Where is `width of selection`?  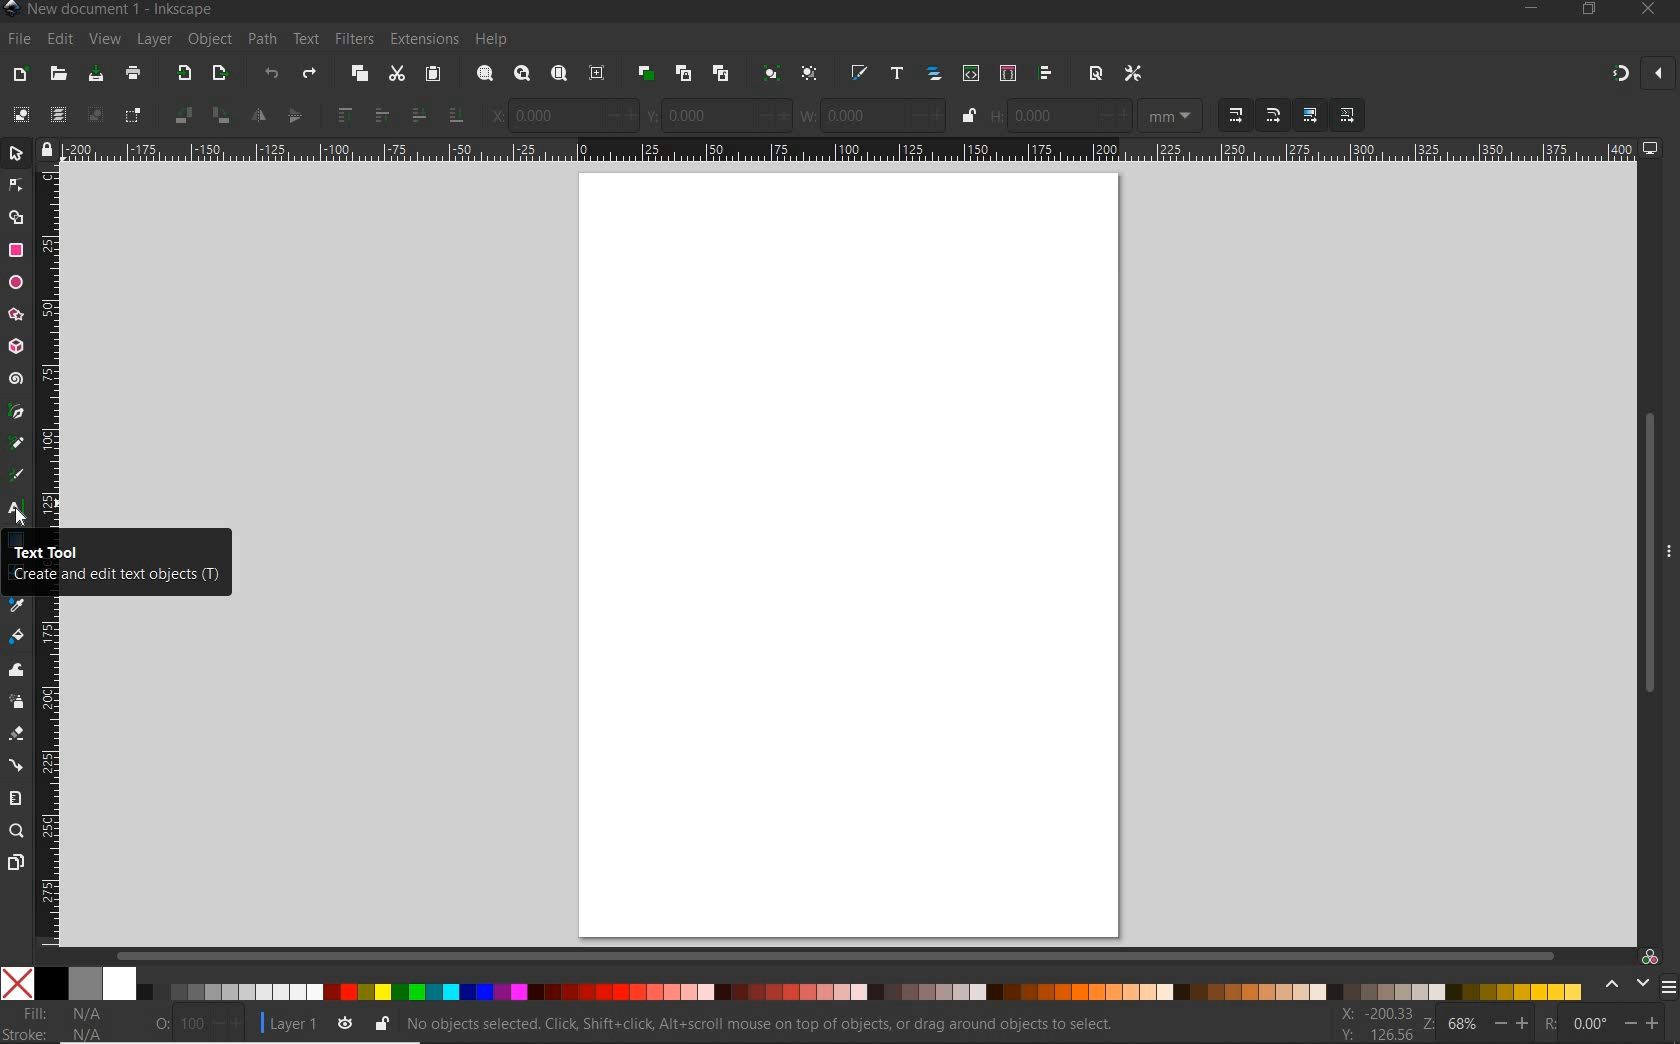 width of selection is located at coordinates (872, 115).